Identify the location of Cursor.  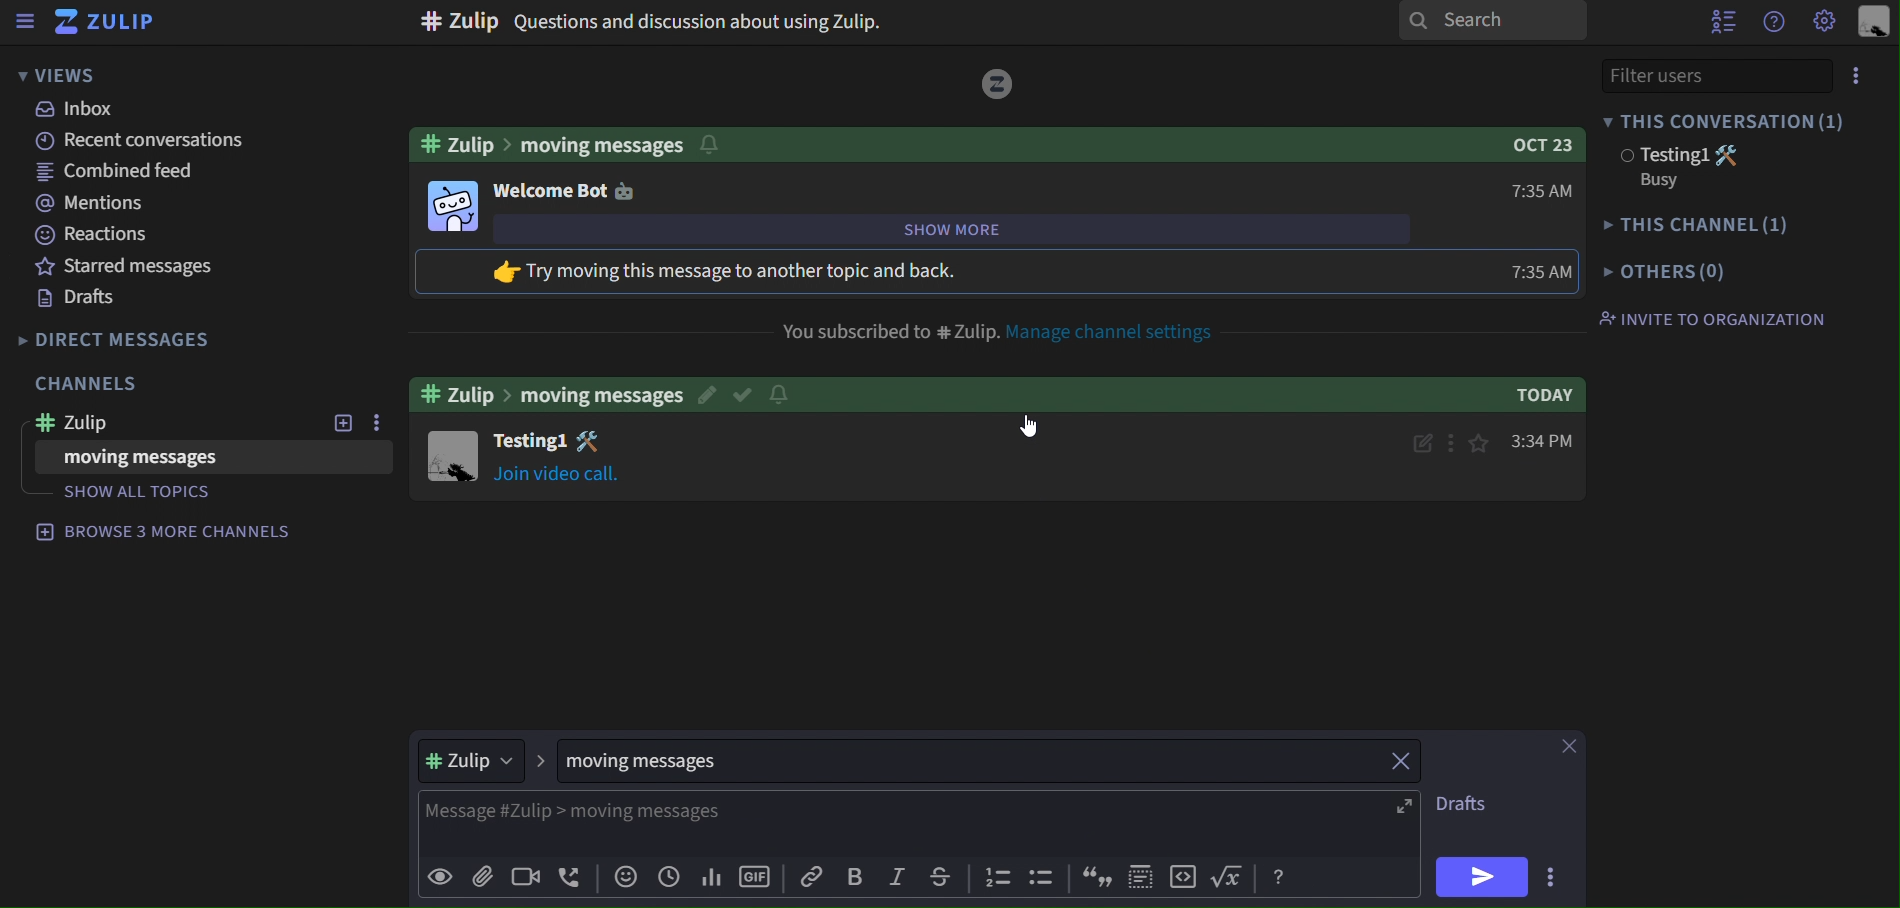
(1028, 427).